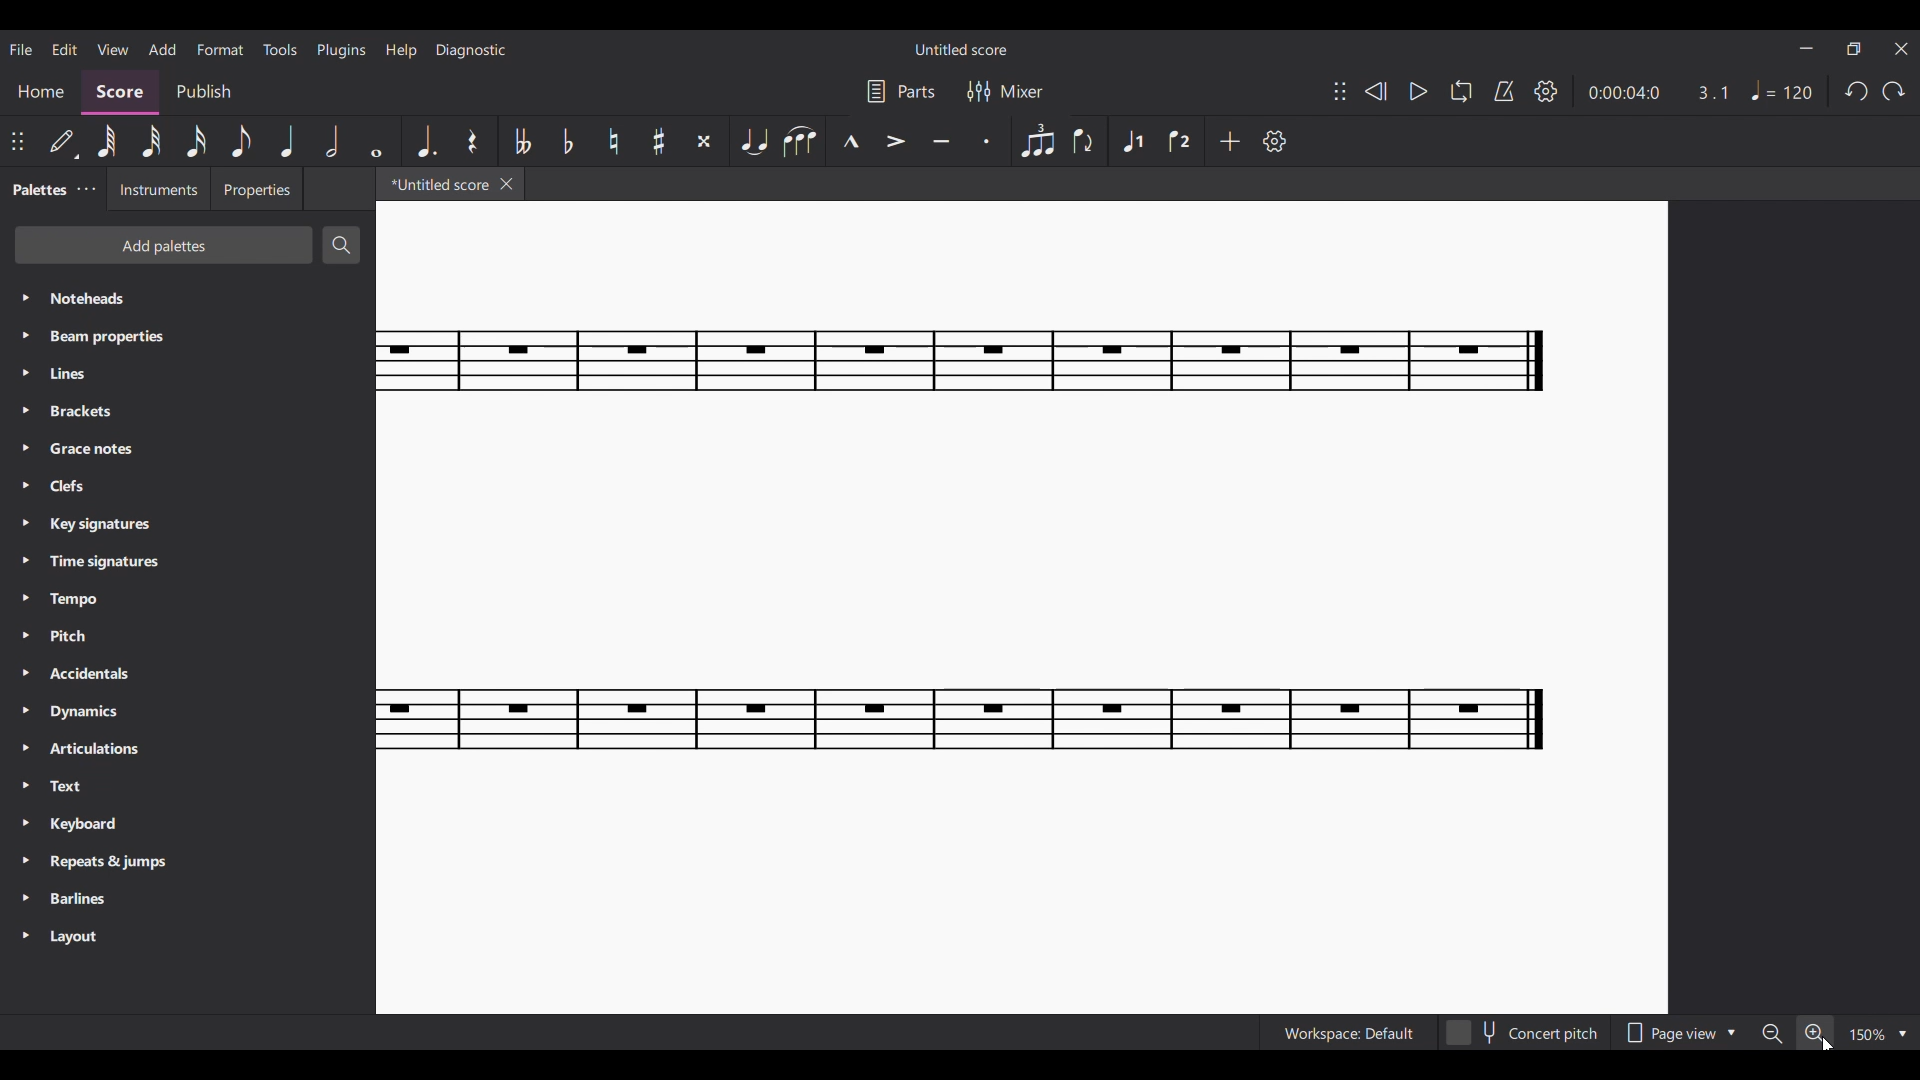 The height and width of the screenshot is (1080, 1920). Describe the element at coordinates (851, 141) in the screenshot. I see `Marcato` at that location.